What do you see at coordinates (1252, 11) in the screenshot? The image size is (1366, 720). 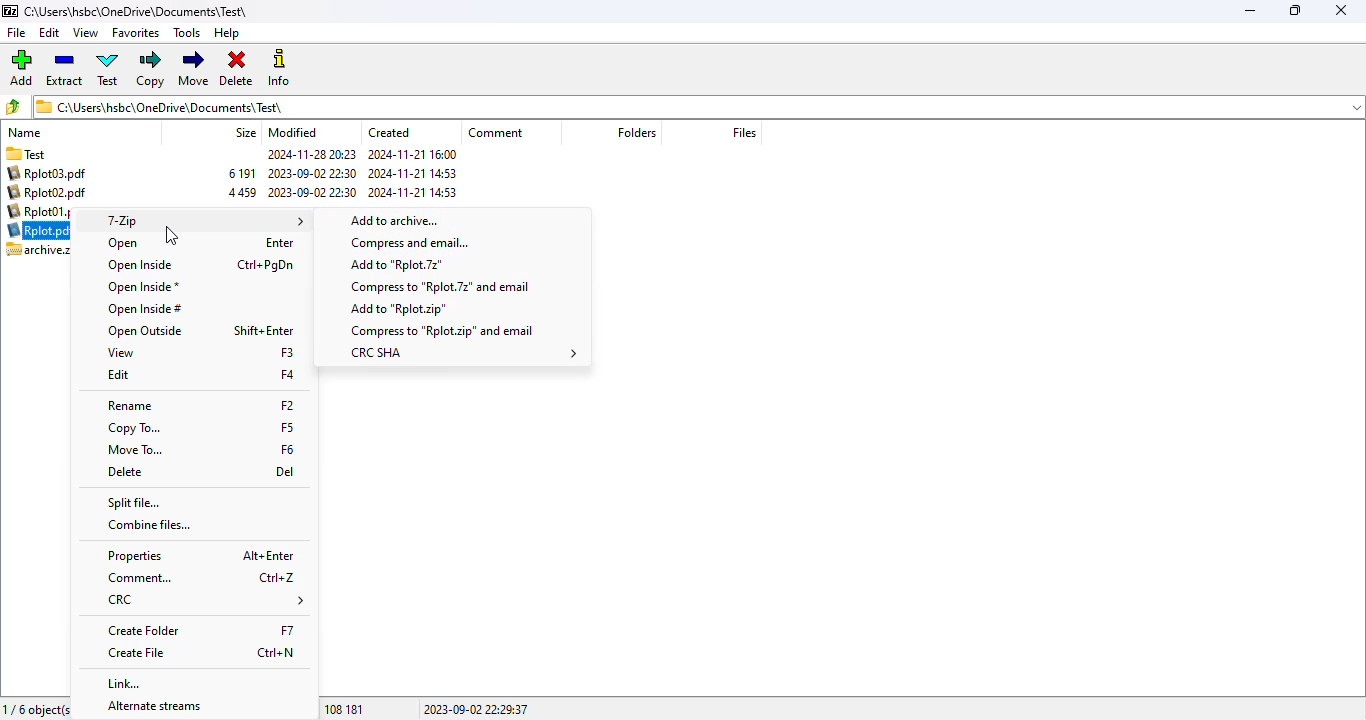 I see `minimize` at bounding box center [1252, 11].